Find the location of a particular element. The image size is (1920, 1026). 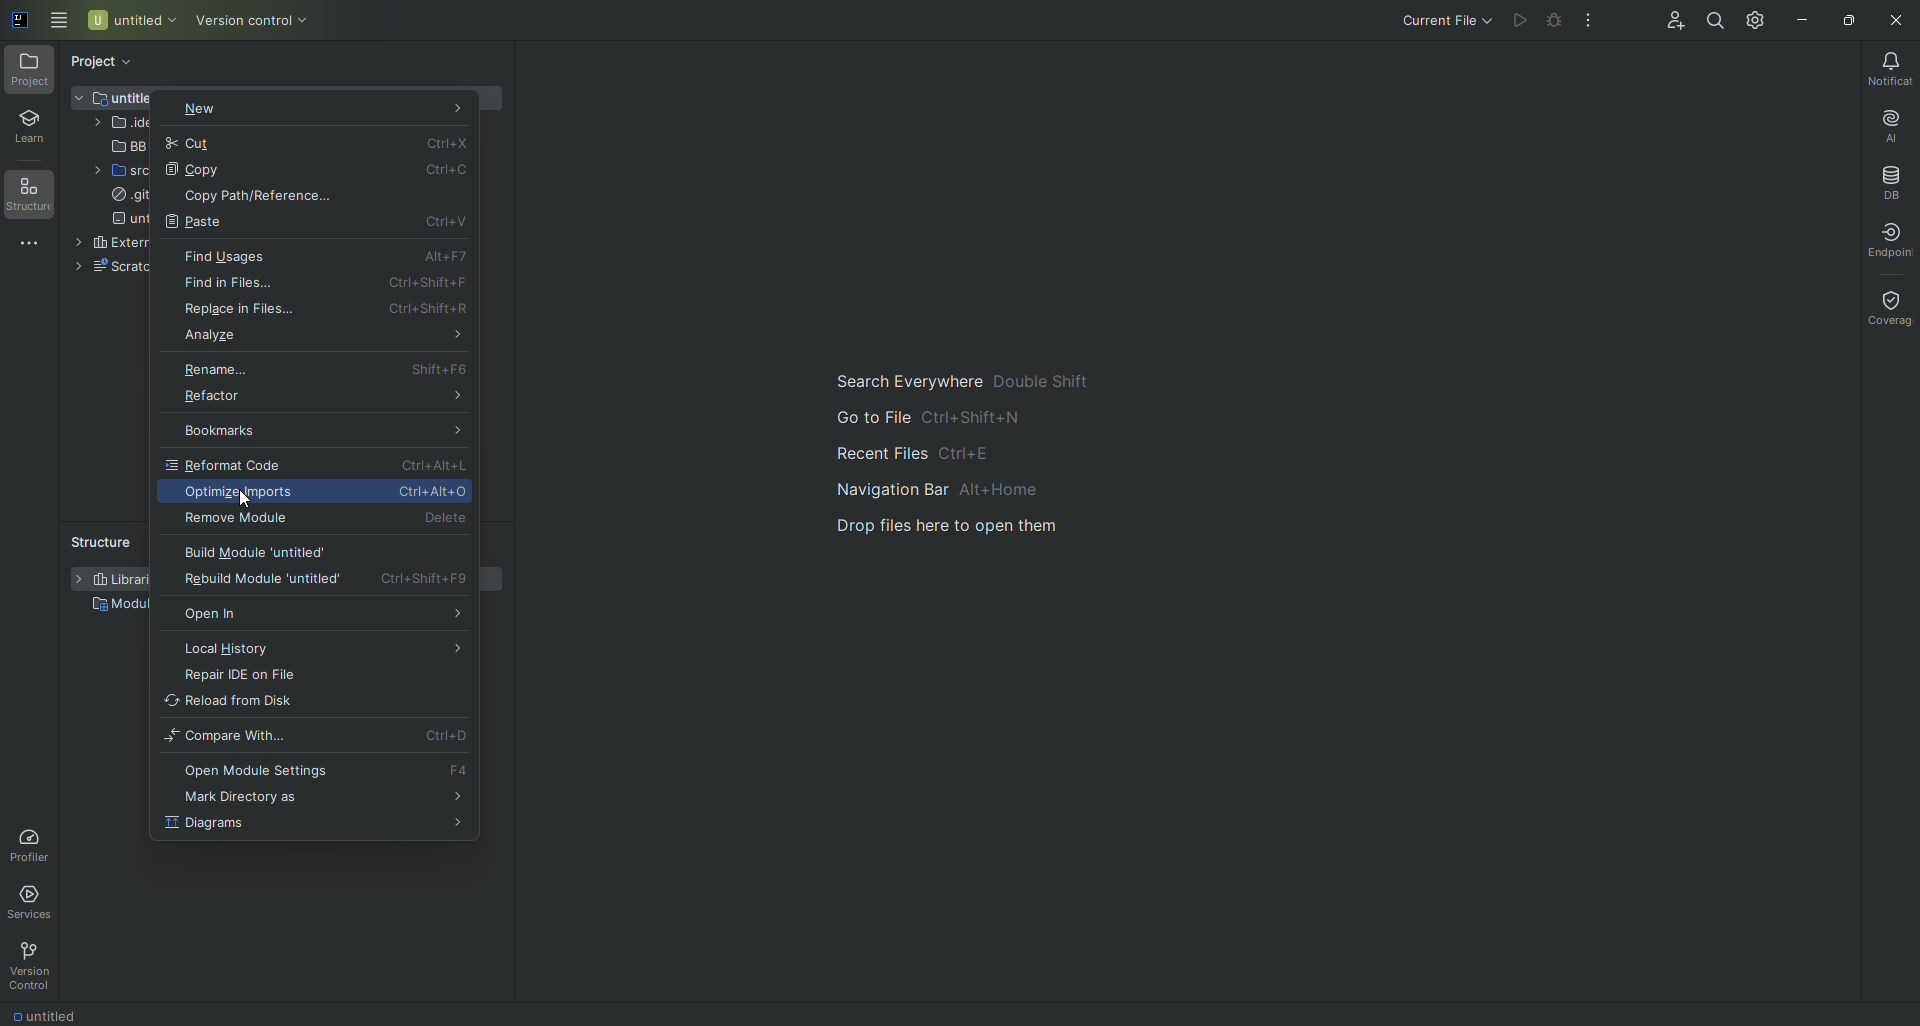

External Libraries is located at coordinates (118, 243).